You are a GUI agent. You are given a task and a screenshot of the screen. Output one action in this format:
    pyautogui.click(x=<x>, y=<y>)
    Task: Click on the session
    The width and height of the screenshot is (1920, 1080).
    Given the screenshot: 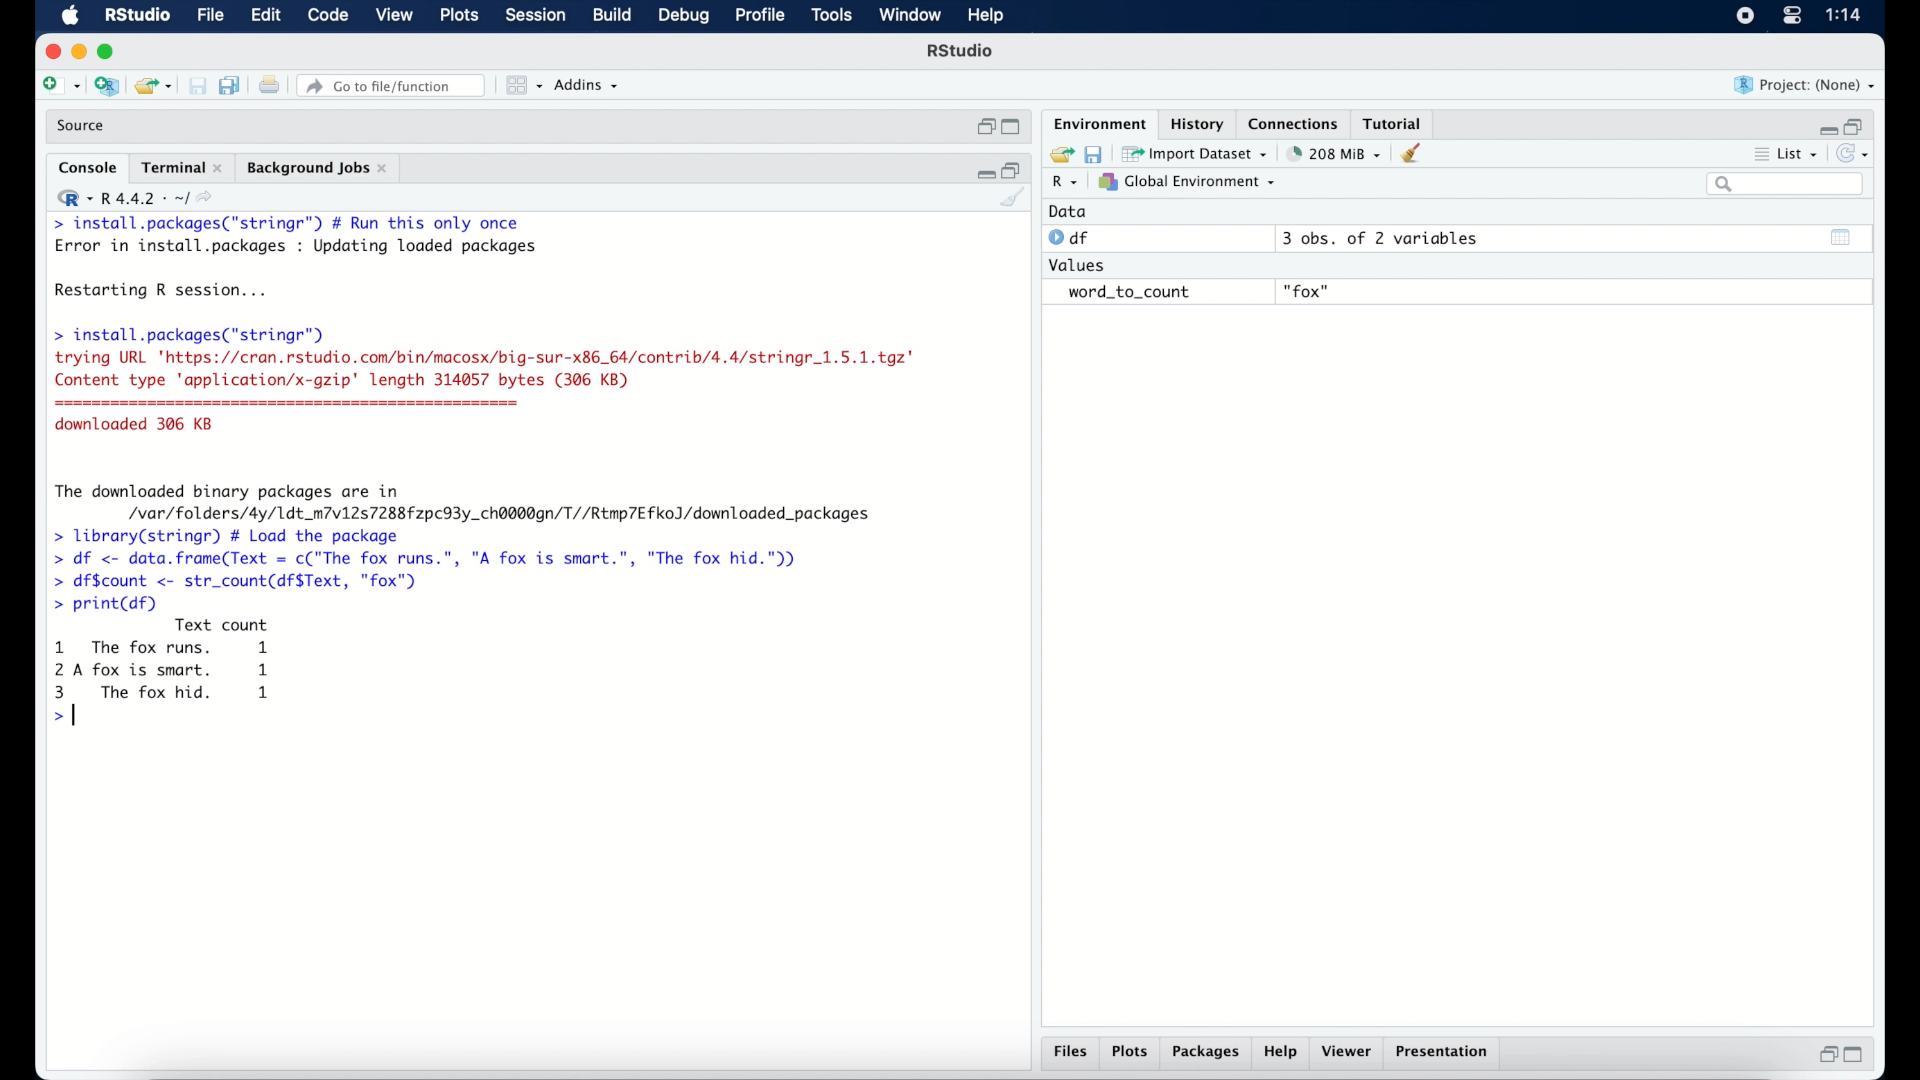 What is the action you would take?
    pyautogui.click(x=534, y=16)
    